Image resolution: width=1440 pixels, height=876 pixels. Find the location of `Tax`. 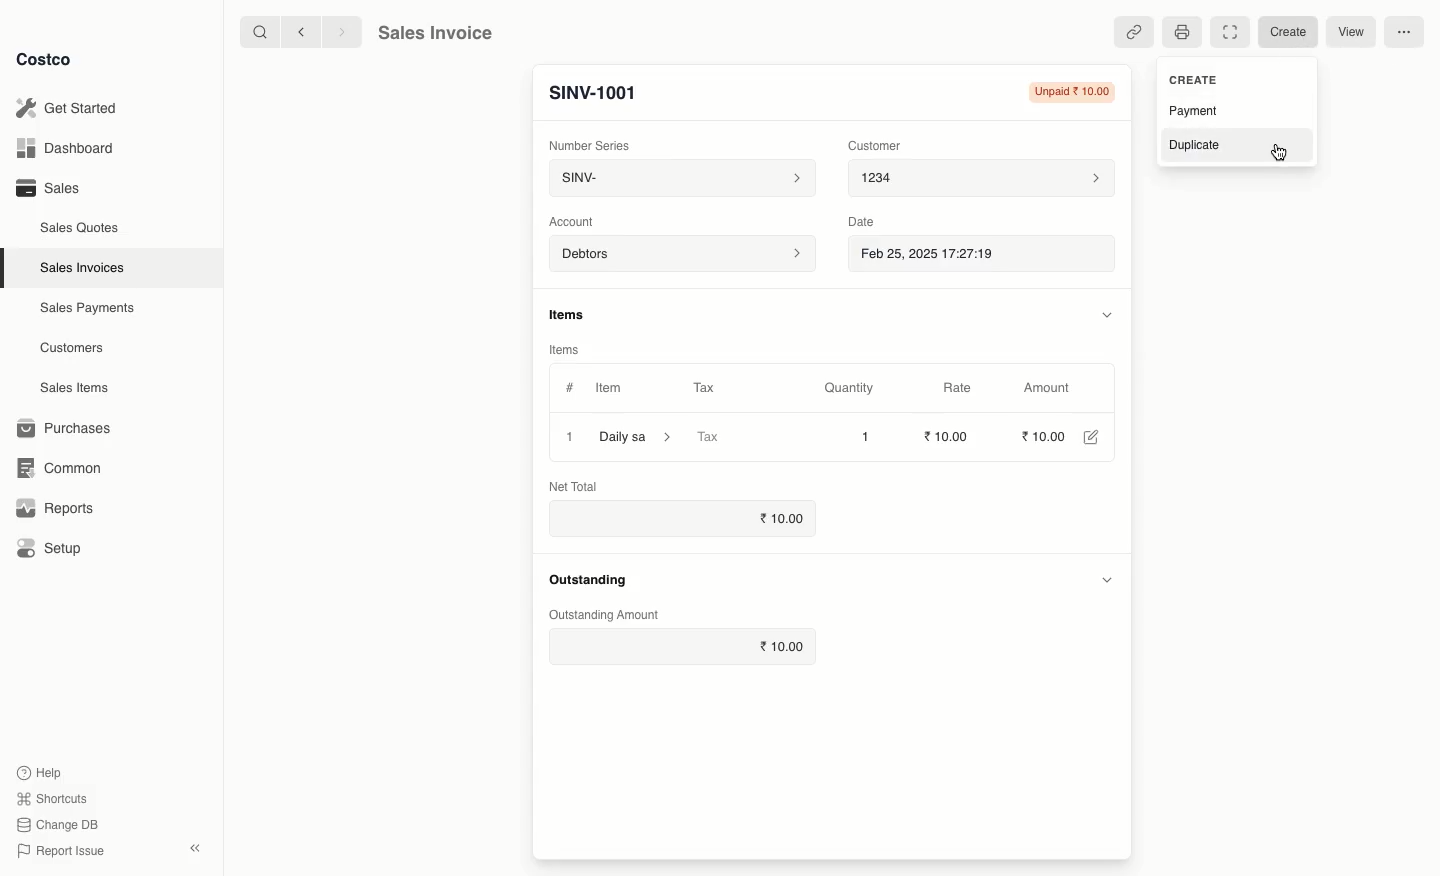

Tax is located at coordinates (704, 386).